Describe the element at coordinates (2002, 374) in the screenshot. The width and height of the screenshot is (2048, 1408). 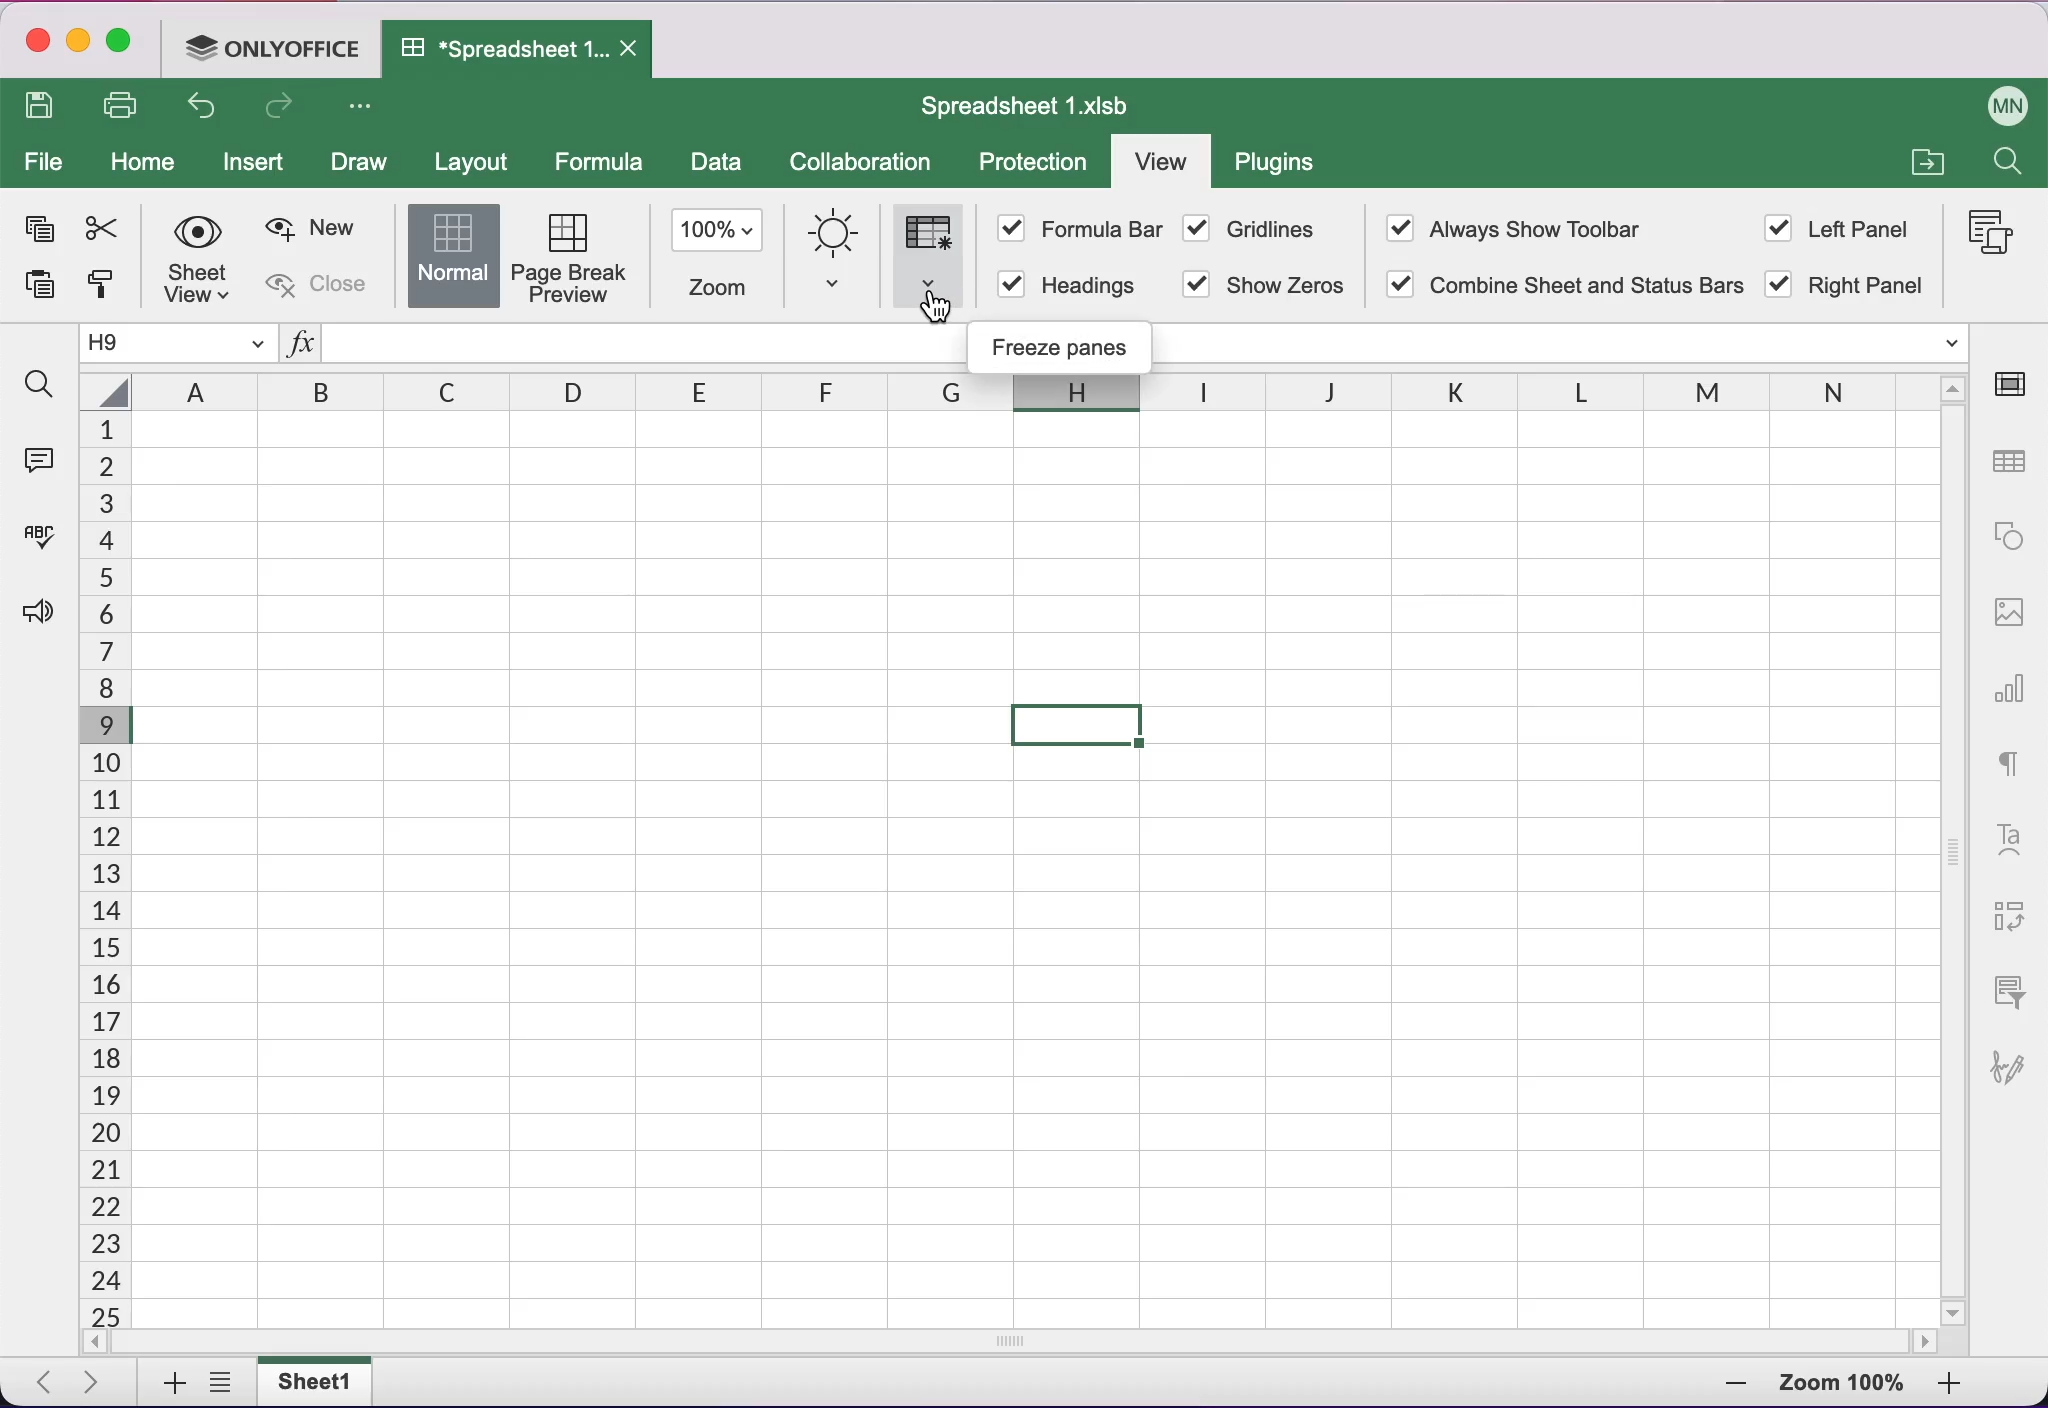
I see `` at that location.